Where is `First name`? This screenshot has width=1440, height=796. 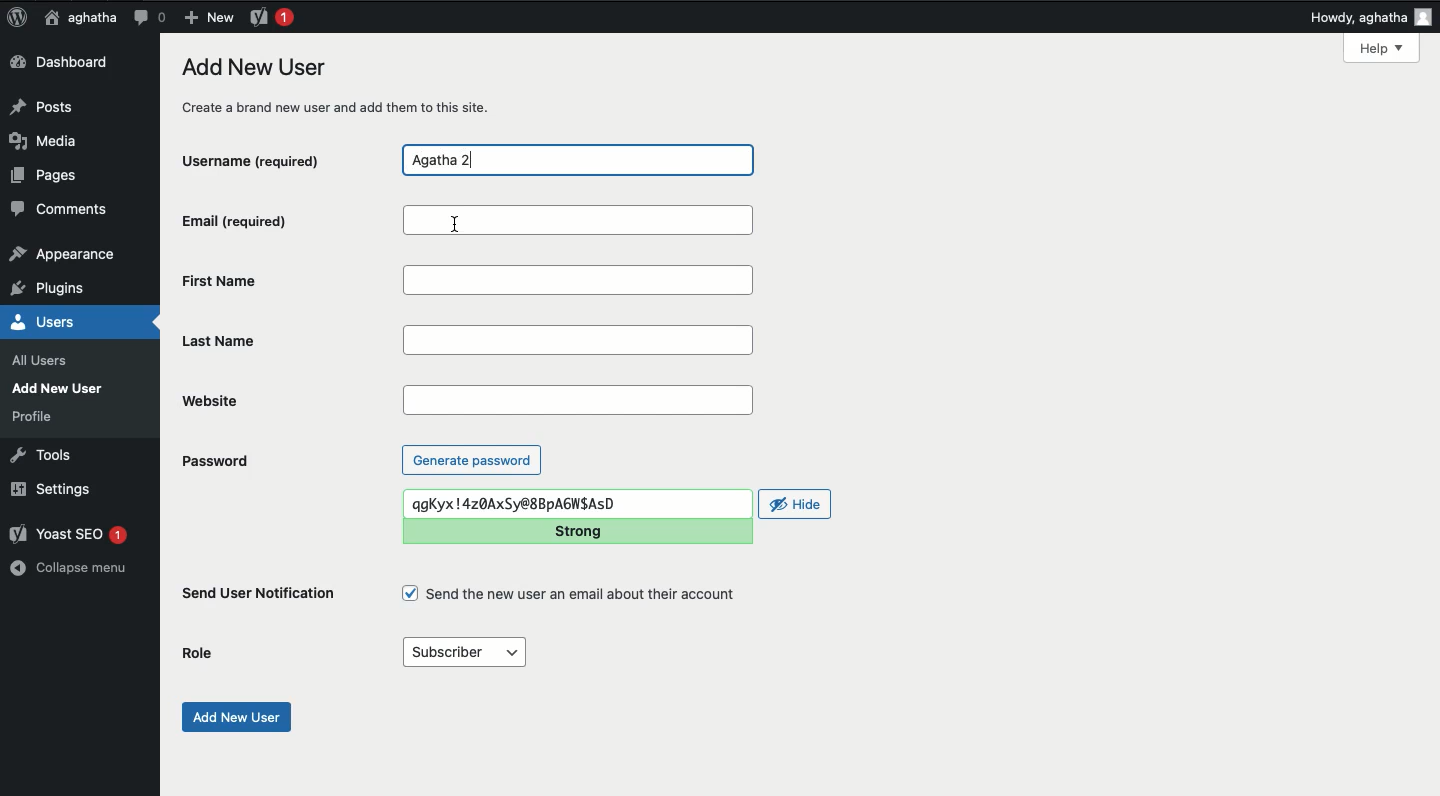 First name is located at coordinates (583, 281).